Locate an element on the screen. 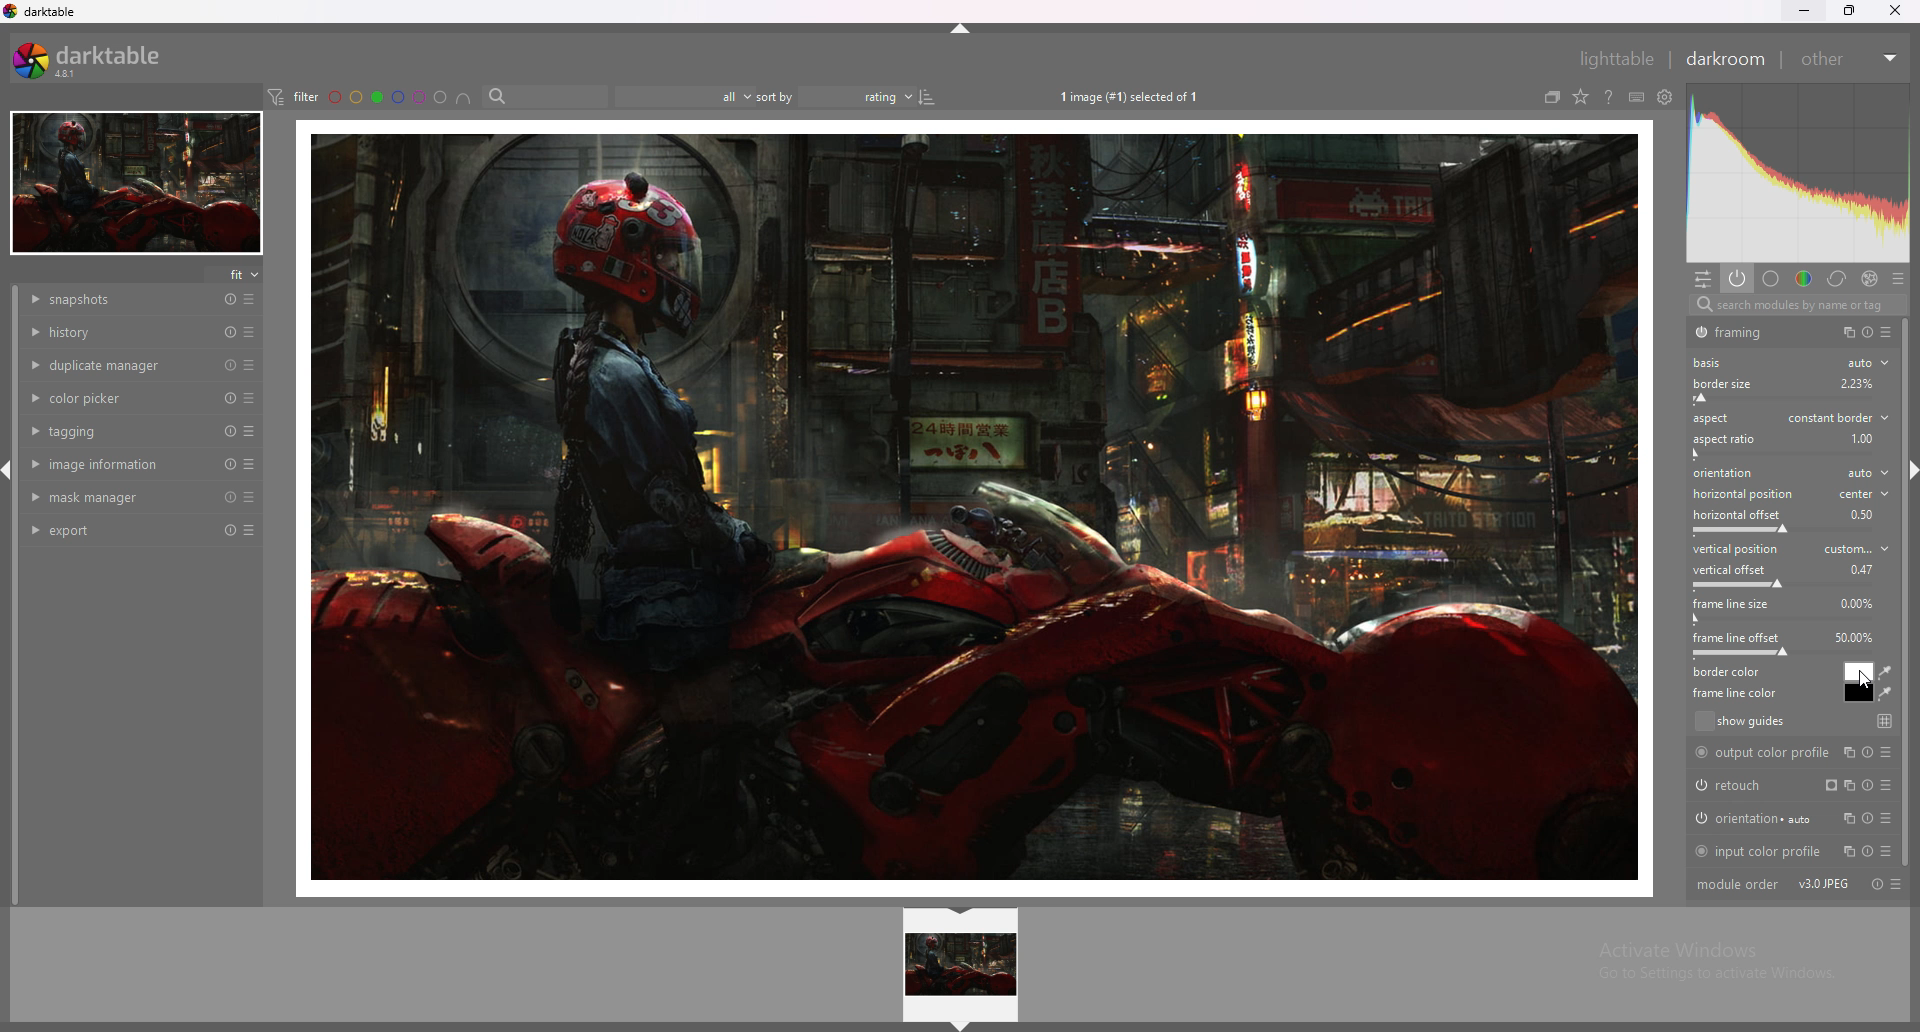  minimize is located at coordinates (1804, 9).